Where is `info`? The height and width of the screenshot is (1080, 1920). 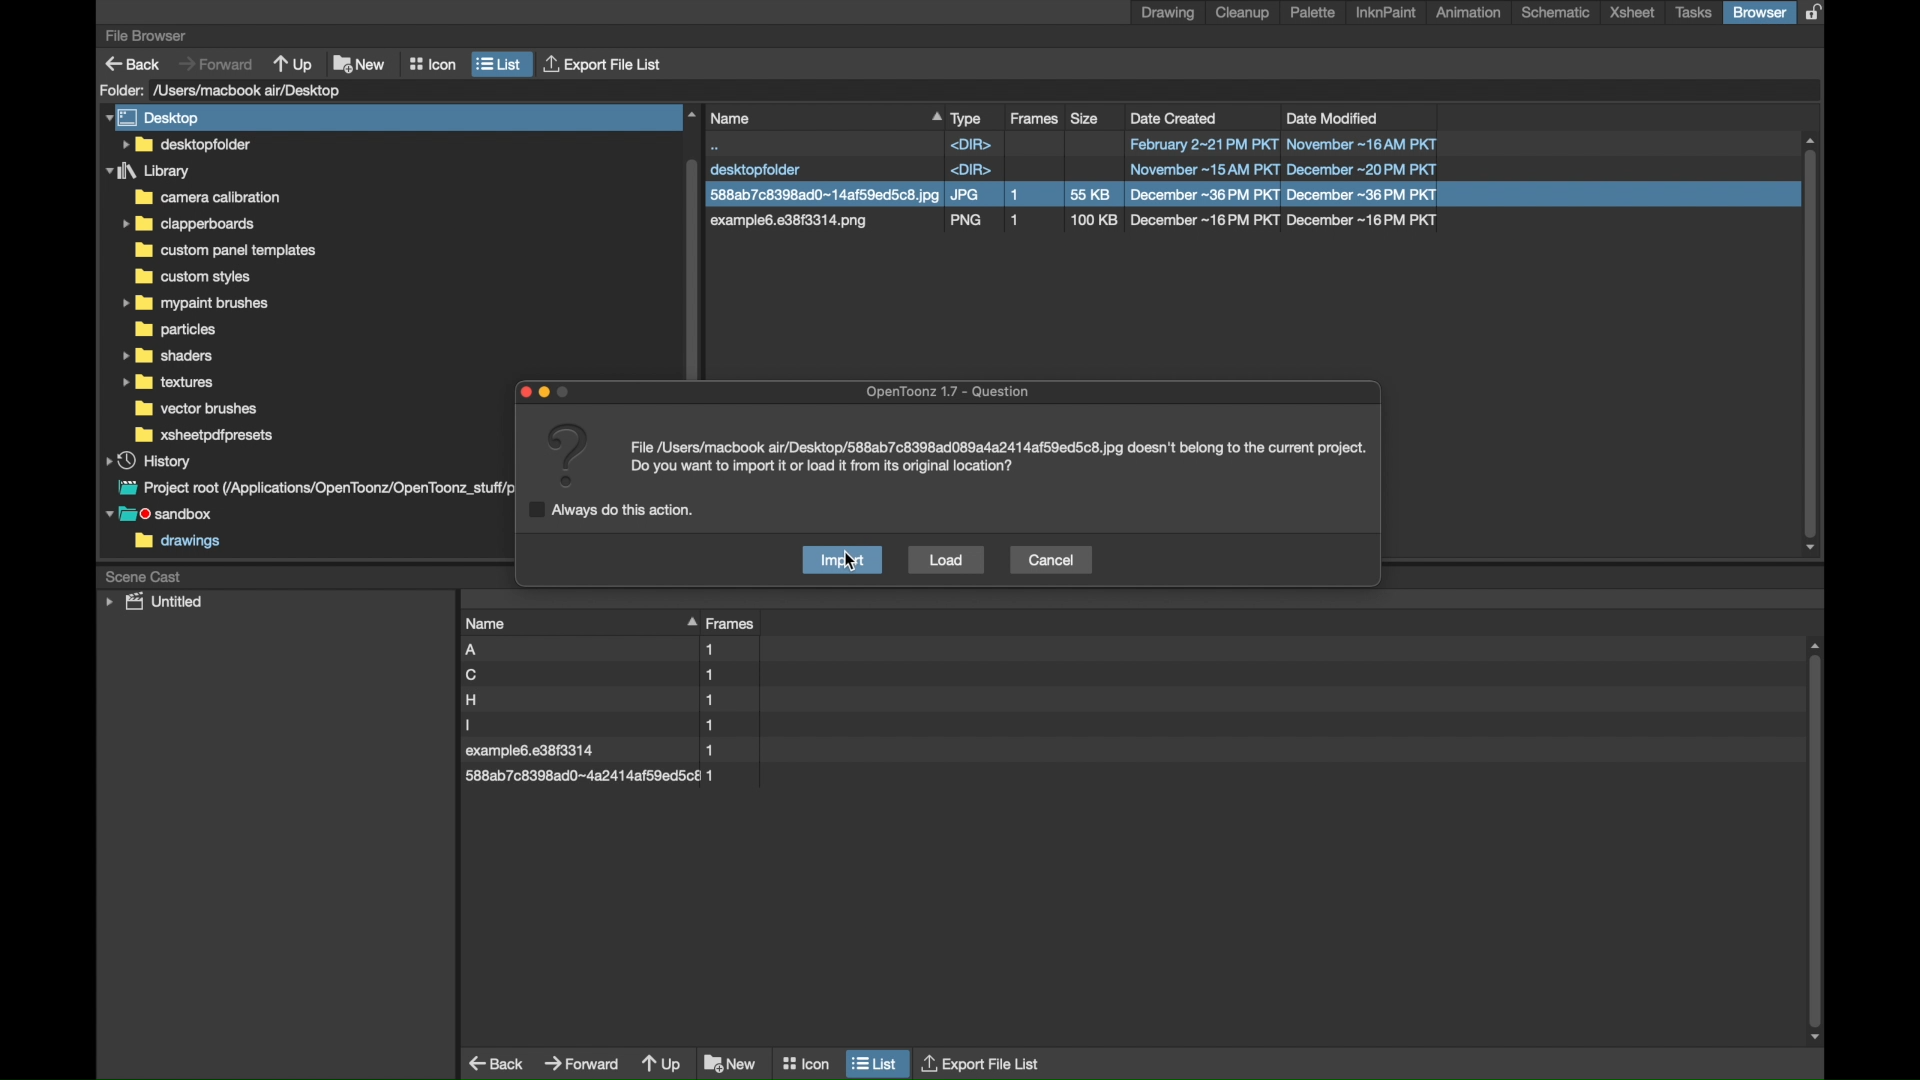
info is located at coordinates (998, 457).